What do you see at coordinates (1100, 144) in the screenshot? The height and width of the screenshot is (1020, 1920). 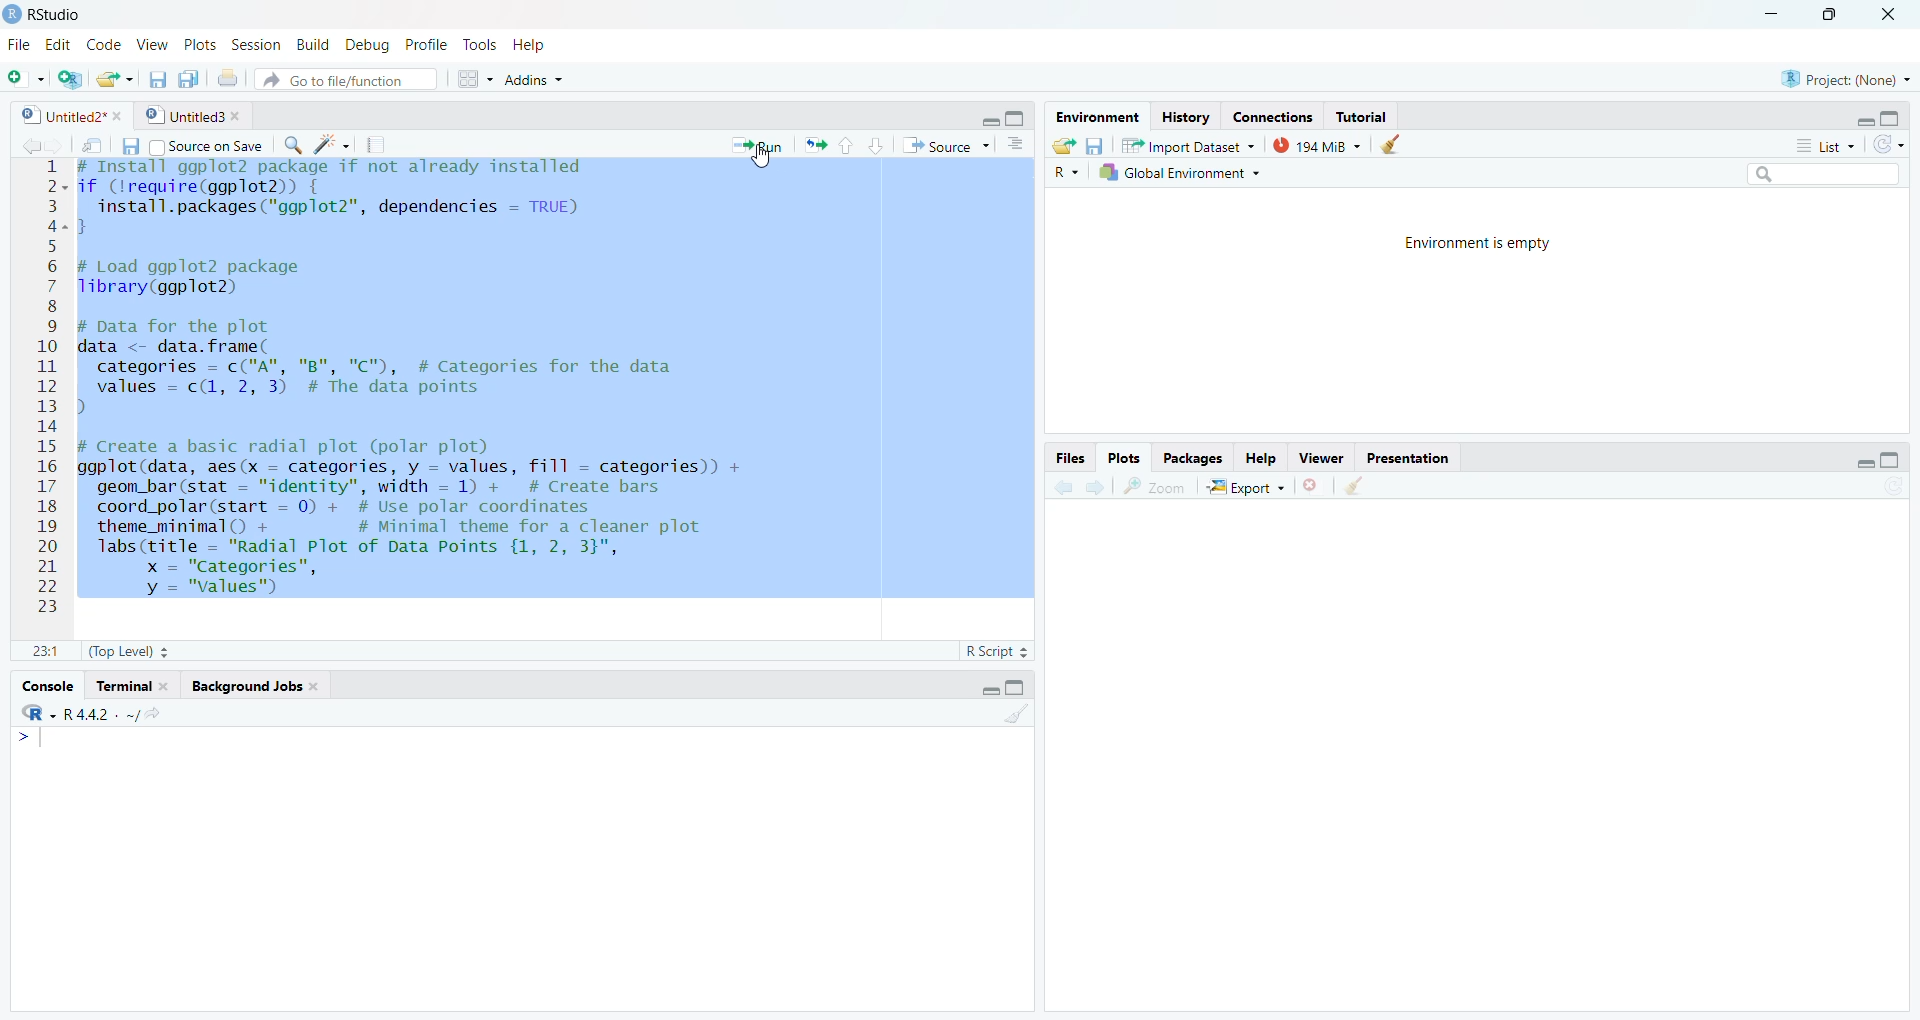 I see `Save workspace` at bounding box center [1100, 144].